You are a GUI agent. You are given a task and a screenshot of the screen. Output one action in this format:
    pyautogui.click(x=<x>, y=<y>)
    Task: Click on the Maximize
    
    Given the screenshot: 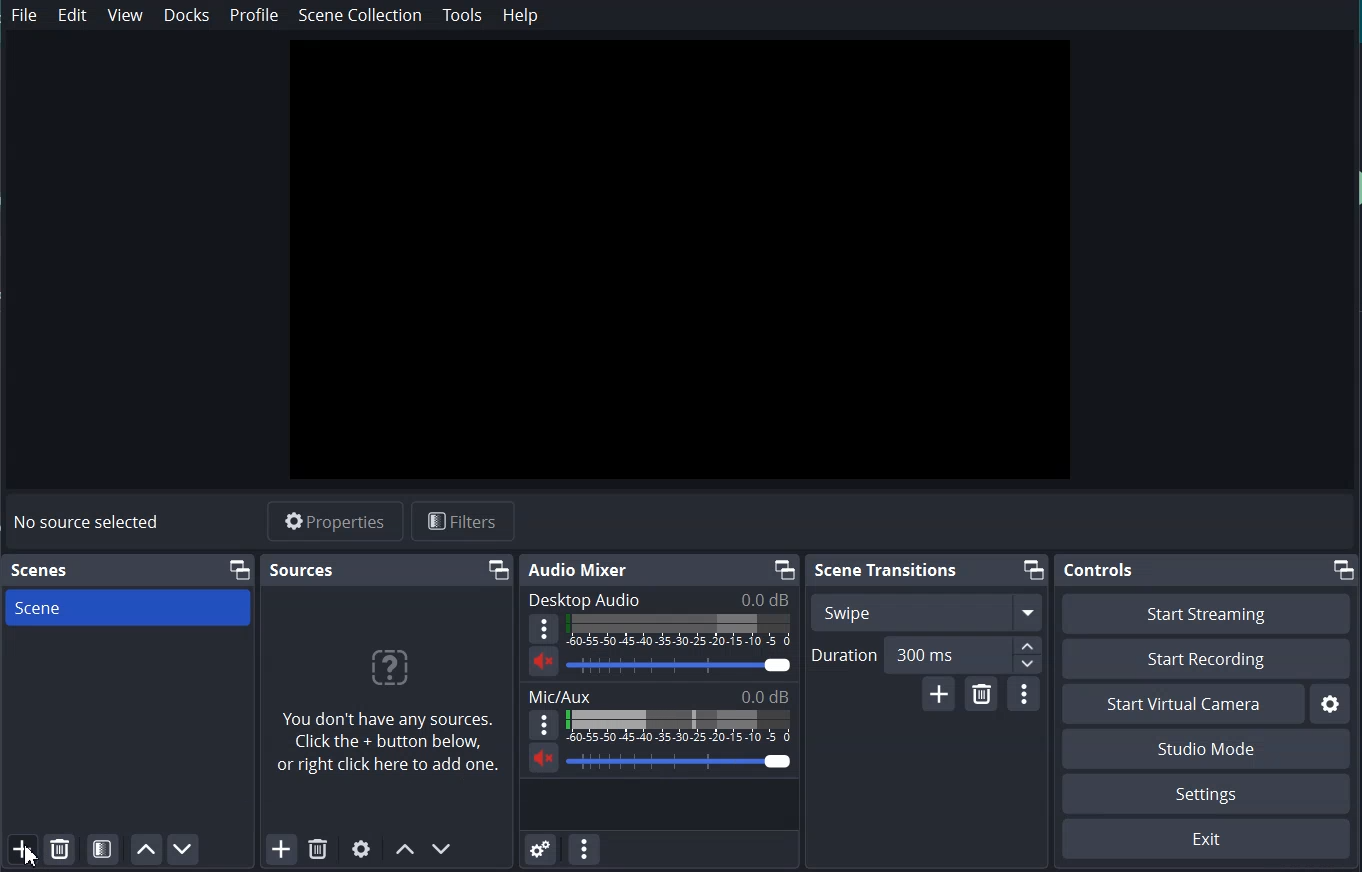 What is the action you would take?
    pyautogui.click(x=783, y=569)
    